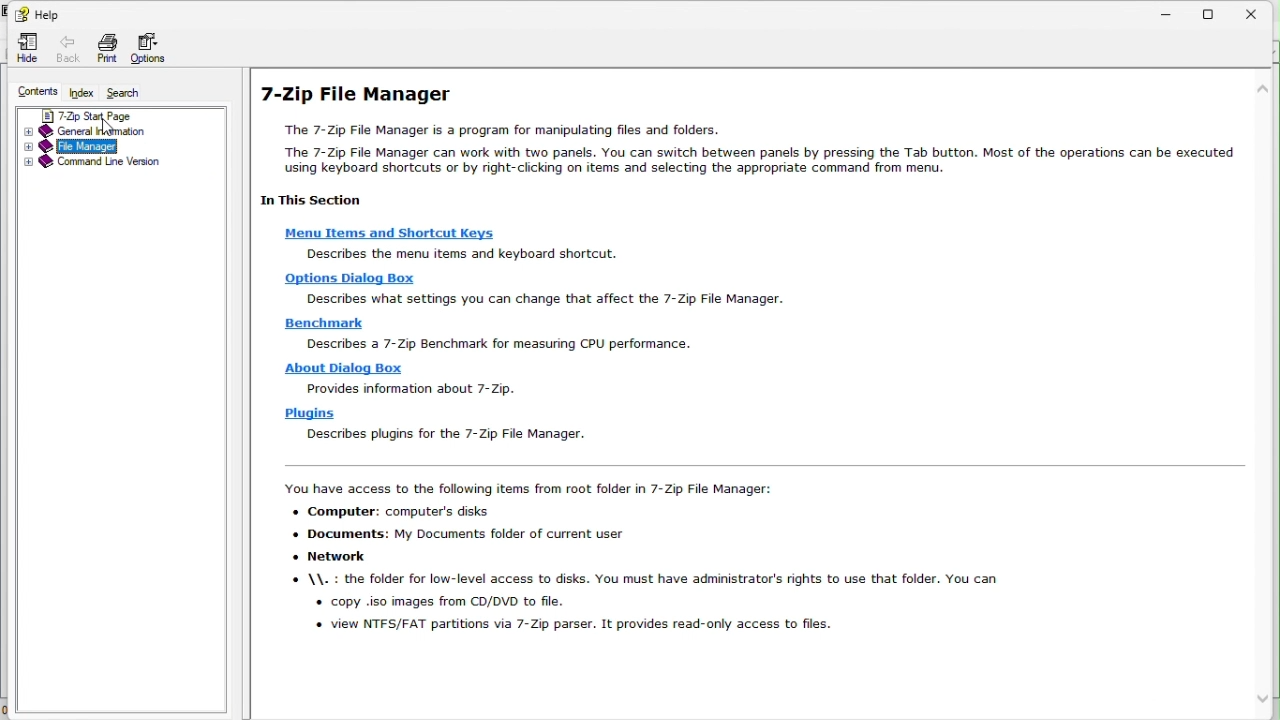  I want to click on plugins, so click(309, 413).